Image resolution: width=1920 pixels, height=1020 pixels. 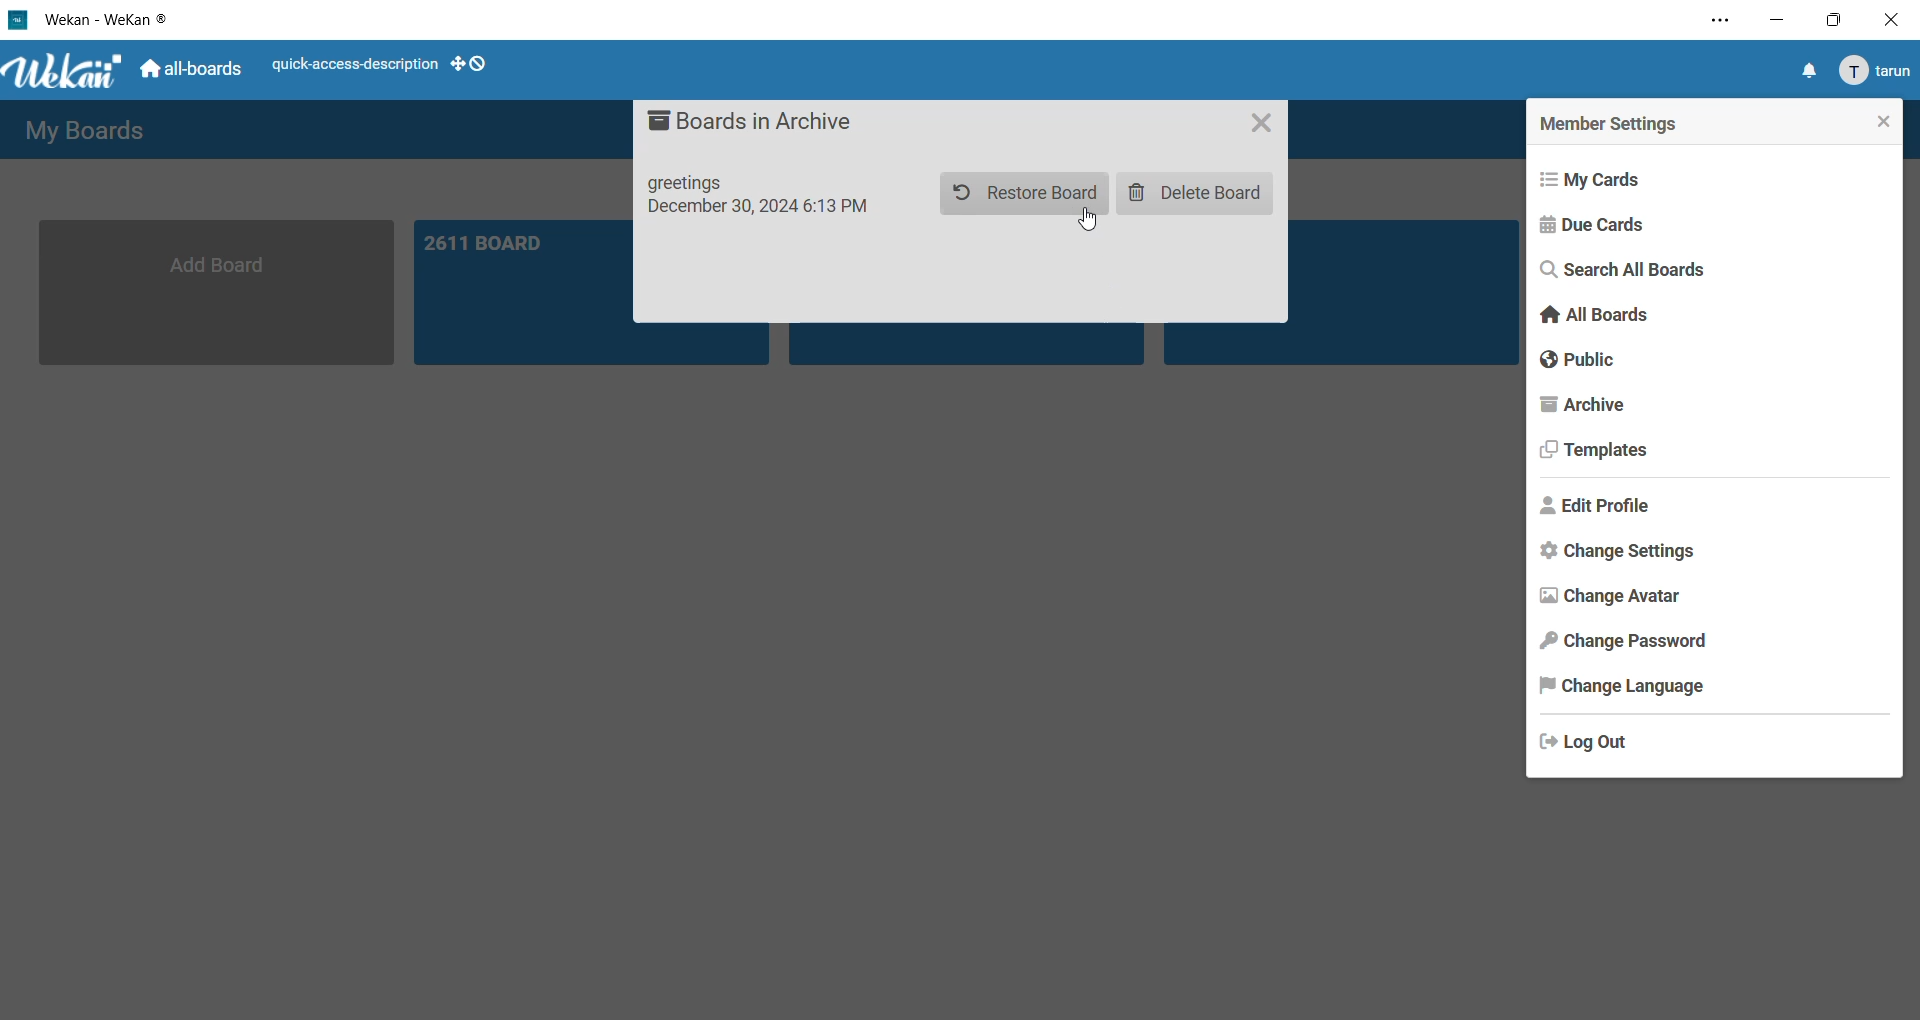 What do you see at coordinates (193, 73) in the screenshot?
I see `all boards` at bounding box center [193, 73].